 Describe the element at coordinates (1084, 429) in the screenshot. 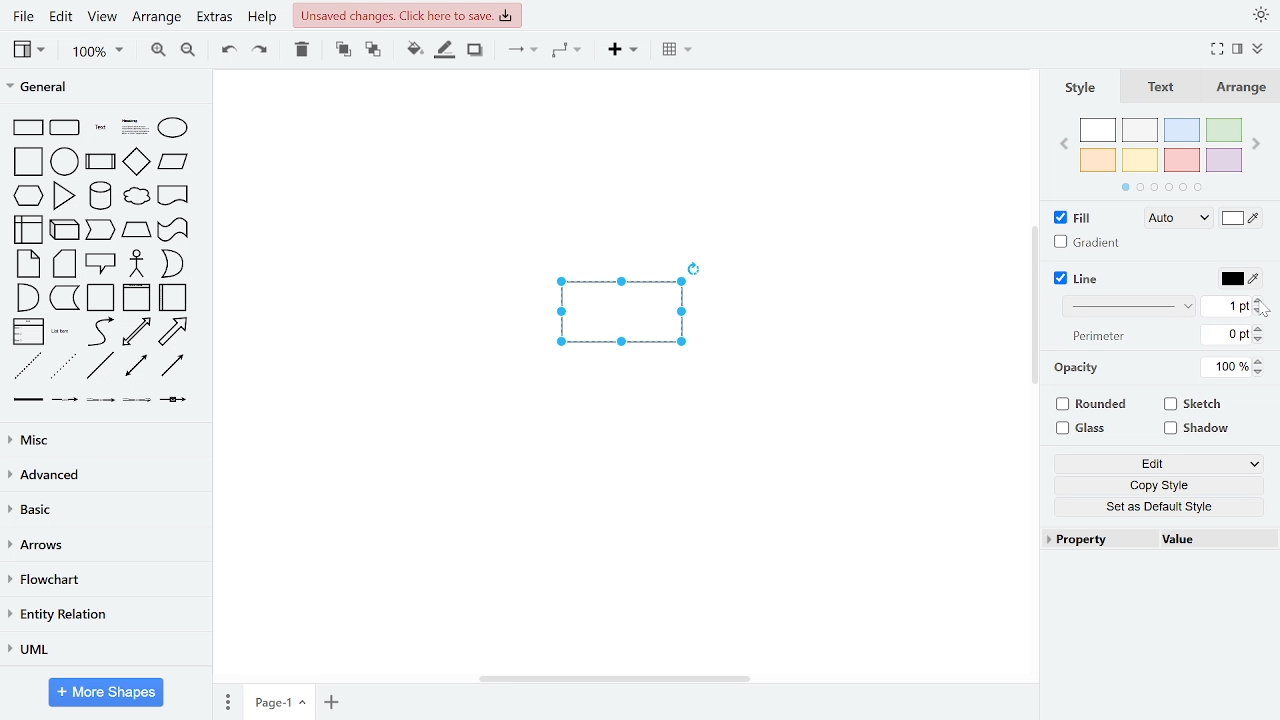

I see `glass` at that location.